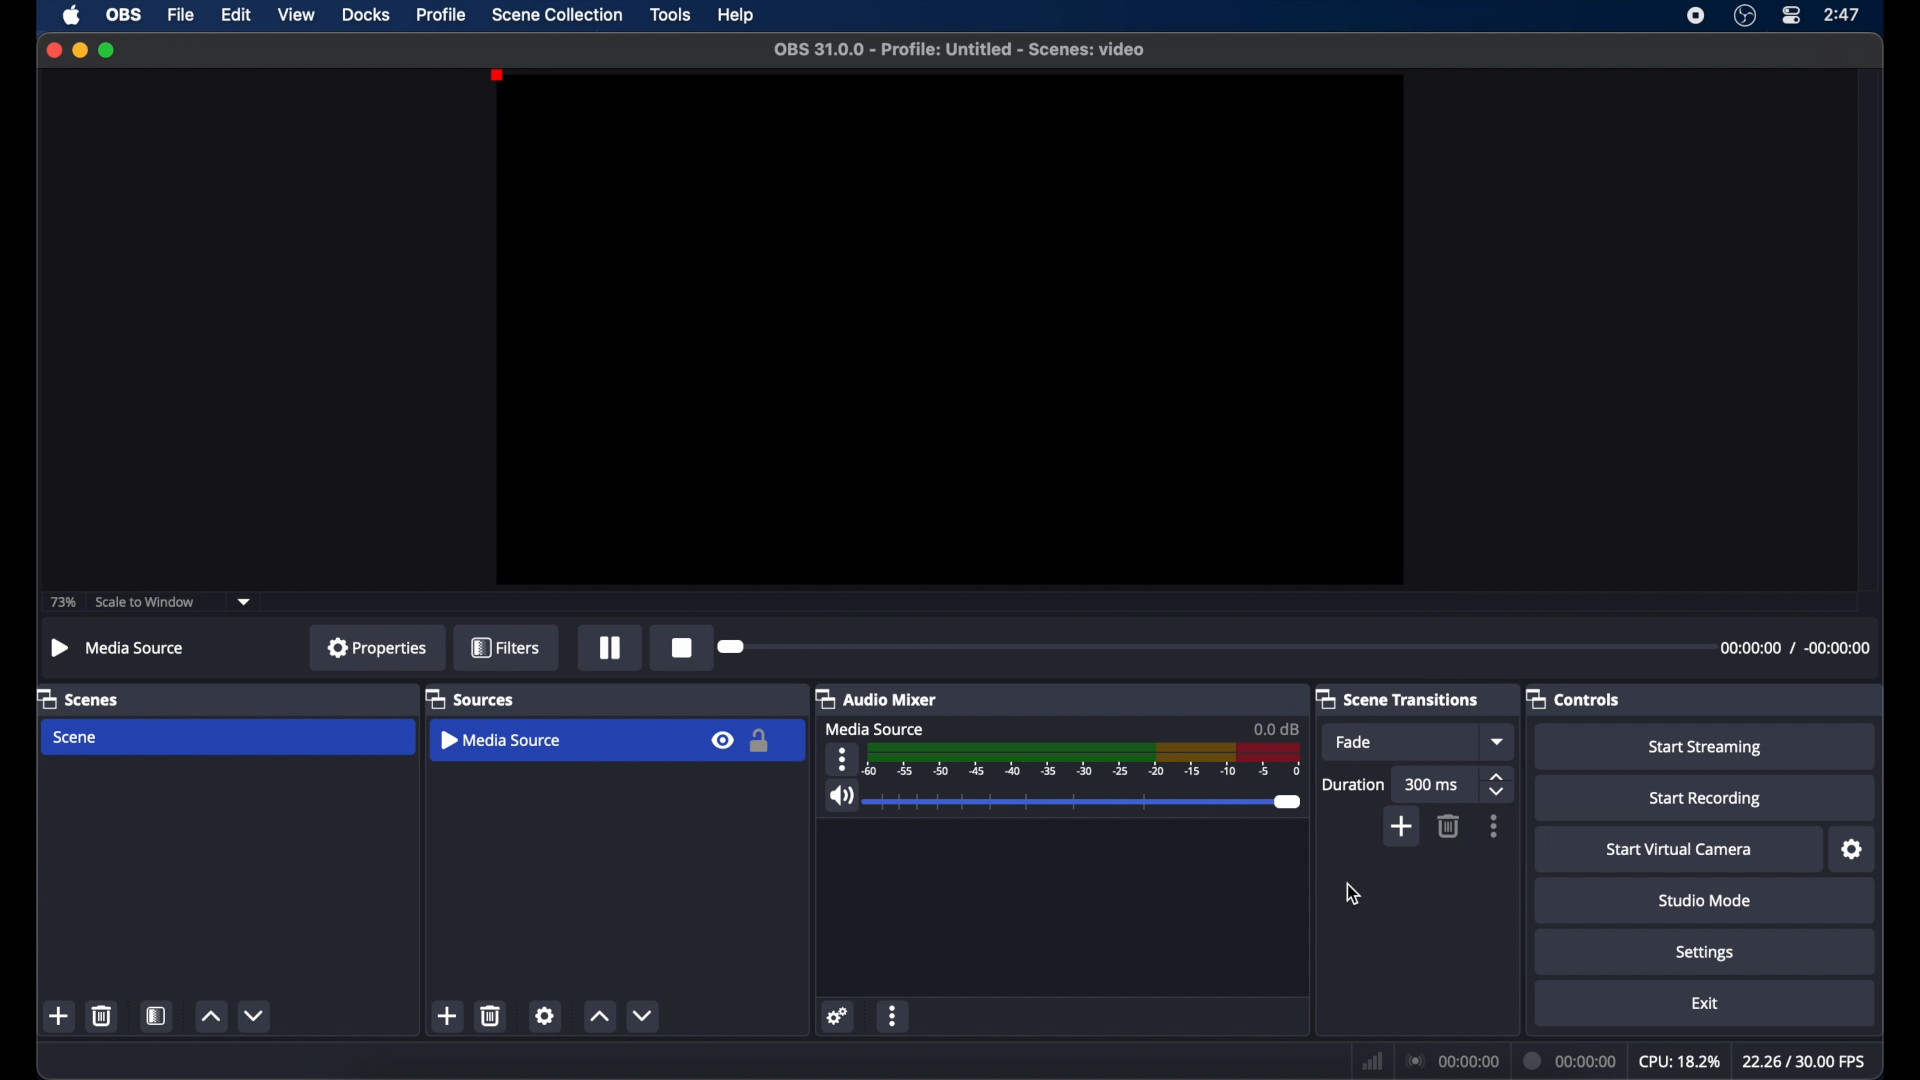  I want to click on network, so click(1372, 1061).